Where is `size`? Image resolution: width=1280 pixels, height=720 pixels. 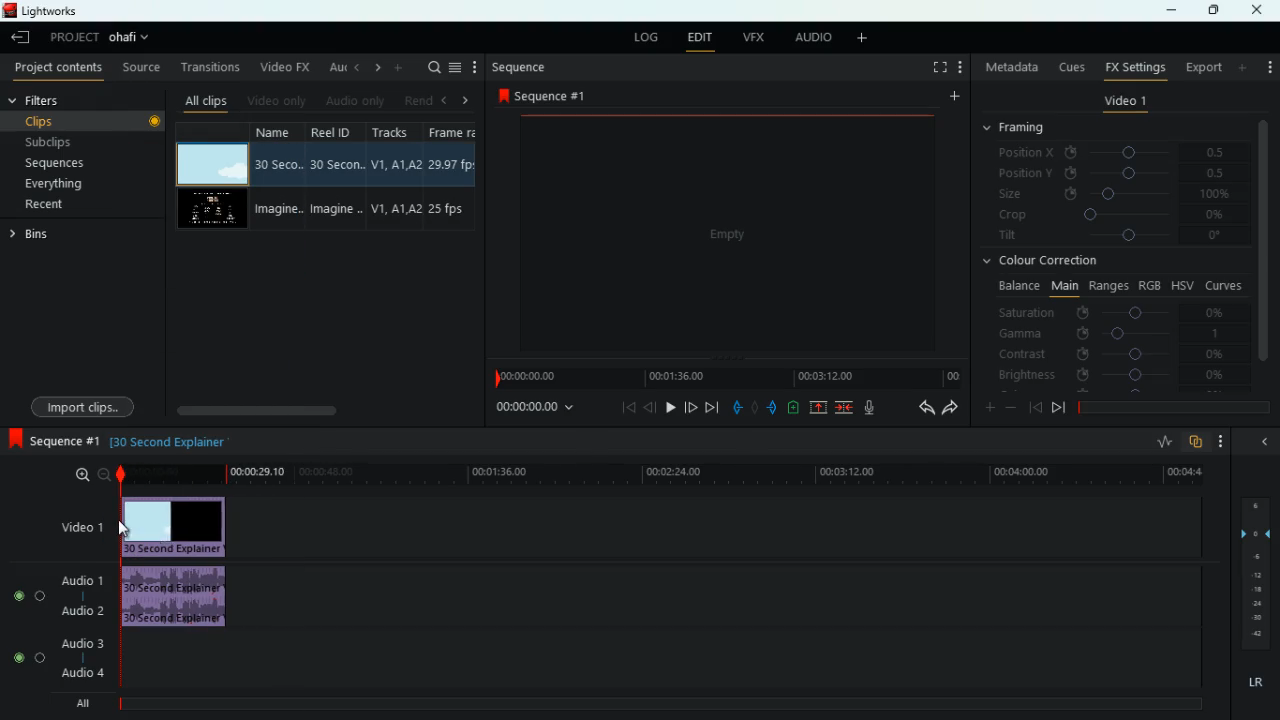 size is located at coordinates (1114, 195).